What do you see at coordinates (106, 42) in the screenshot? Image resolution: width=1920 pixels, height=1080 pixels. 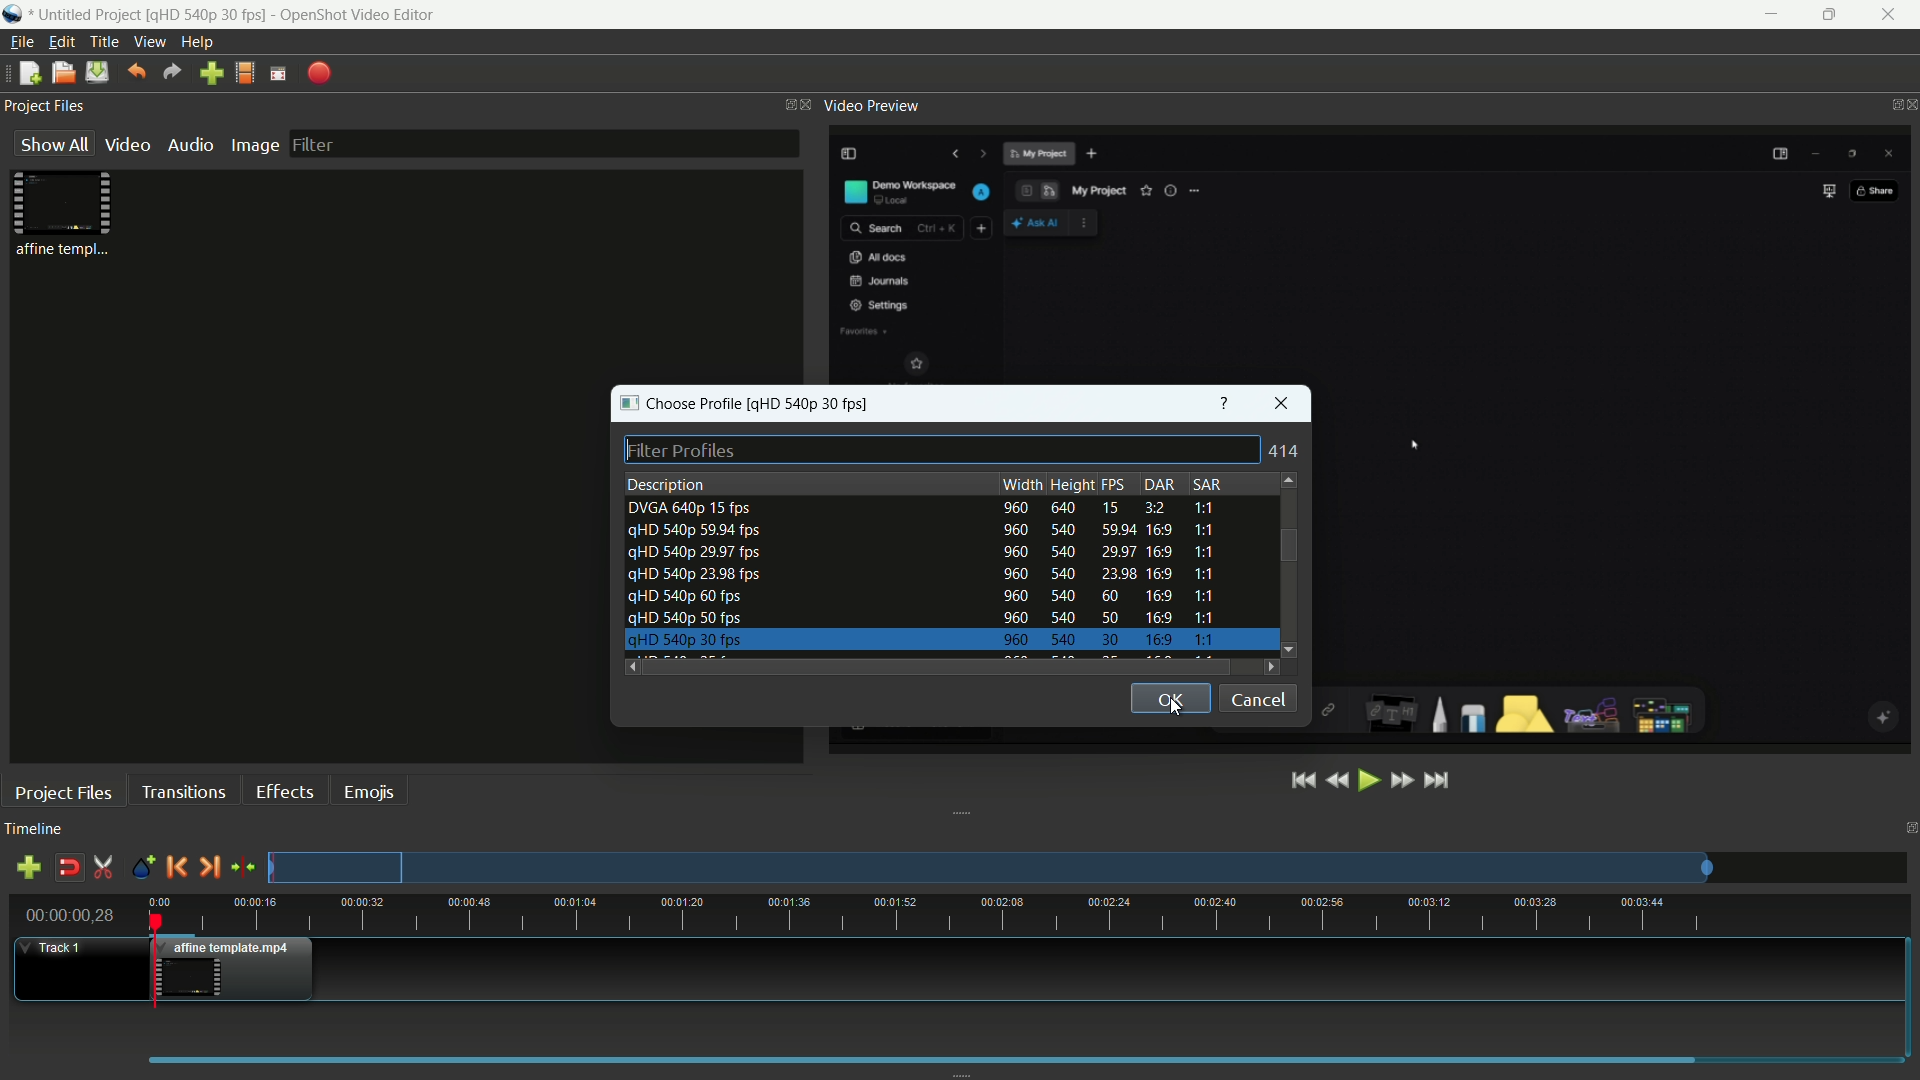 I see `title menu` at bounding box center [106, 42].